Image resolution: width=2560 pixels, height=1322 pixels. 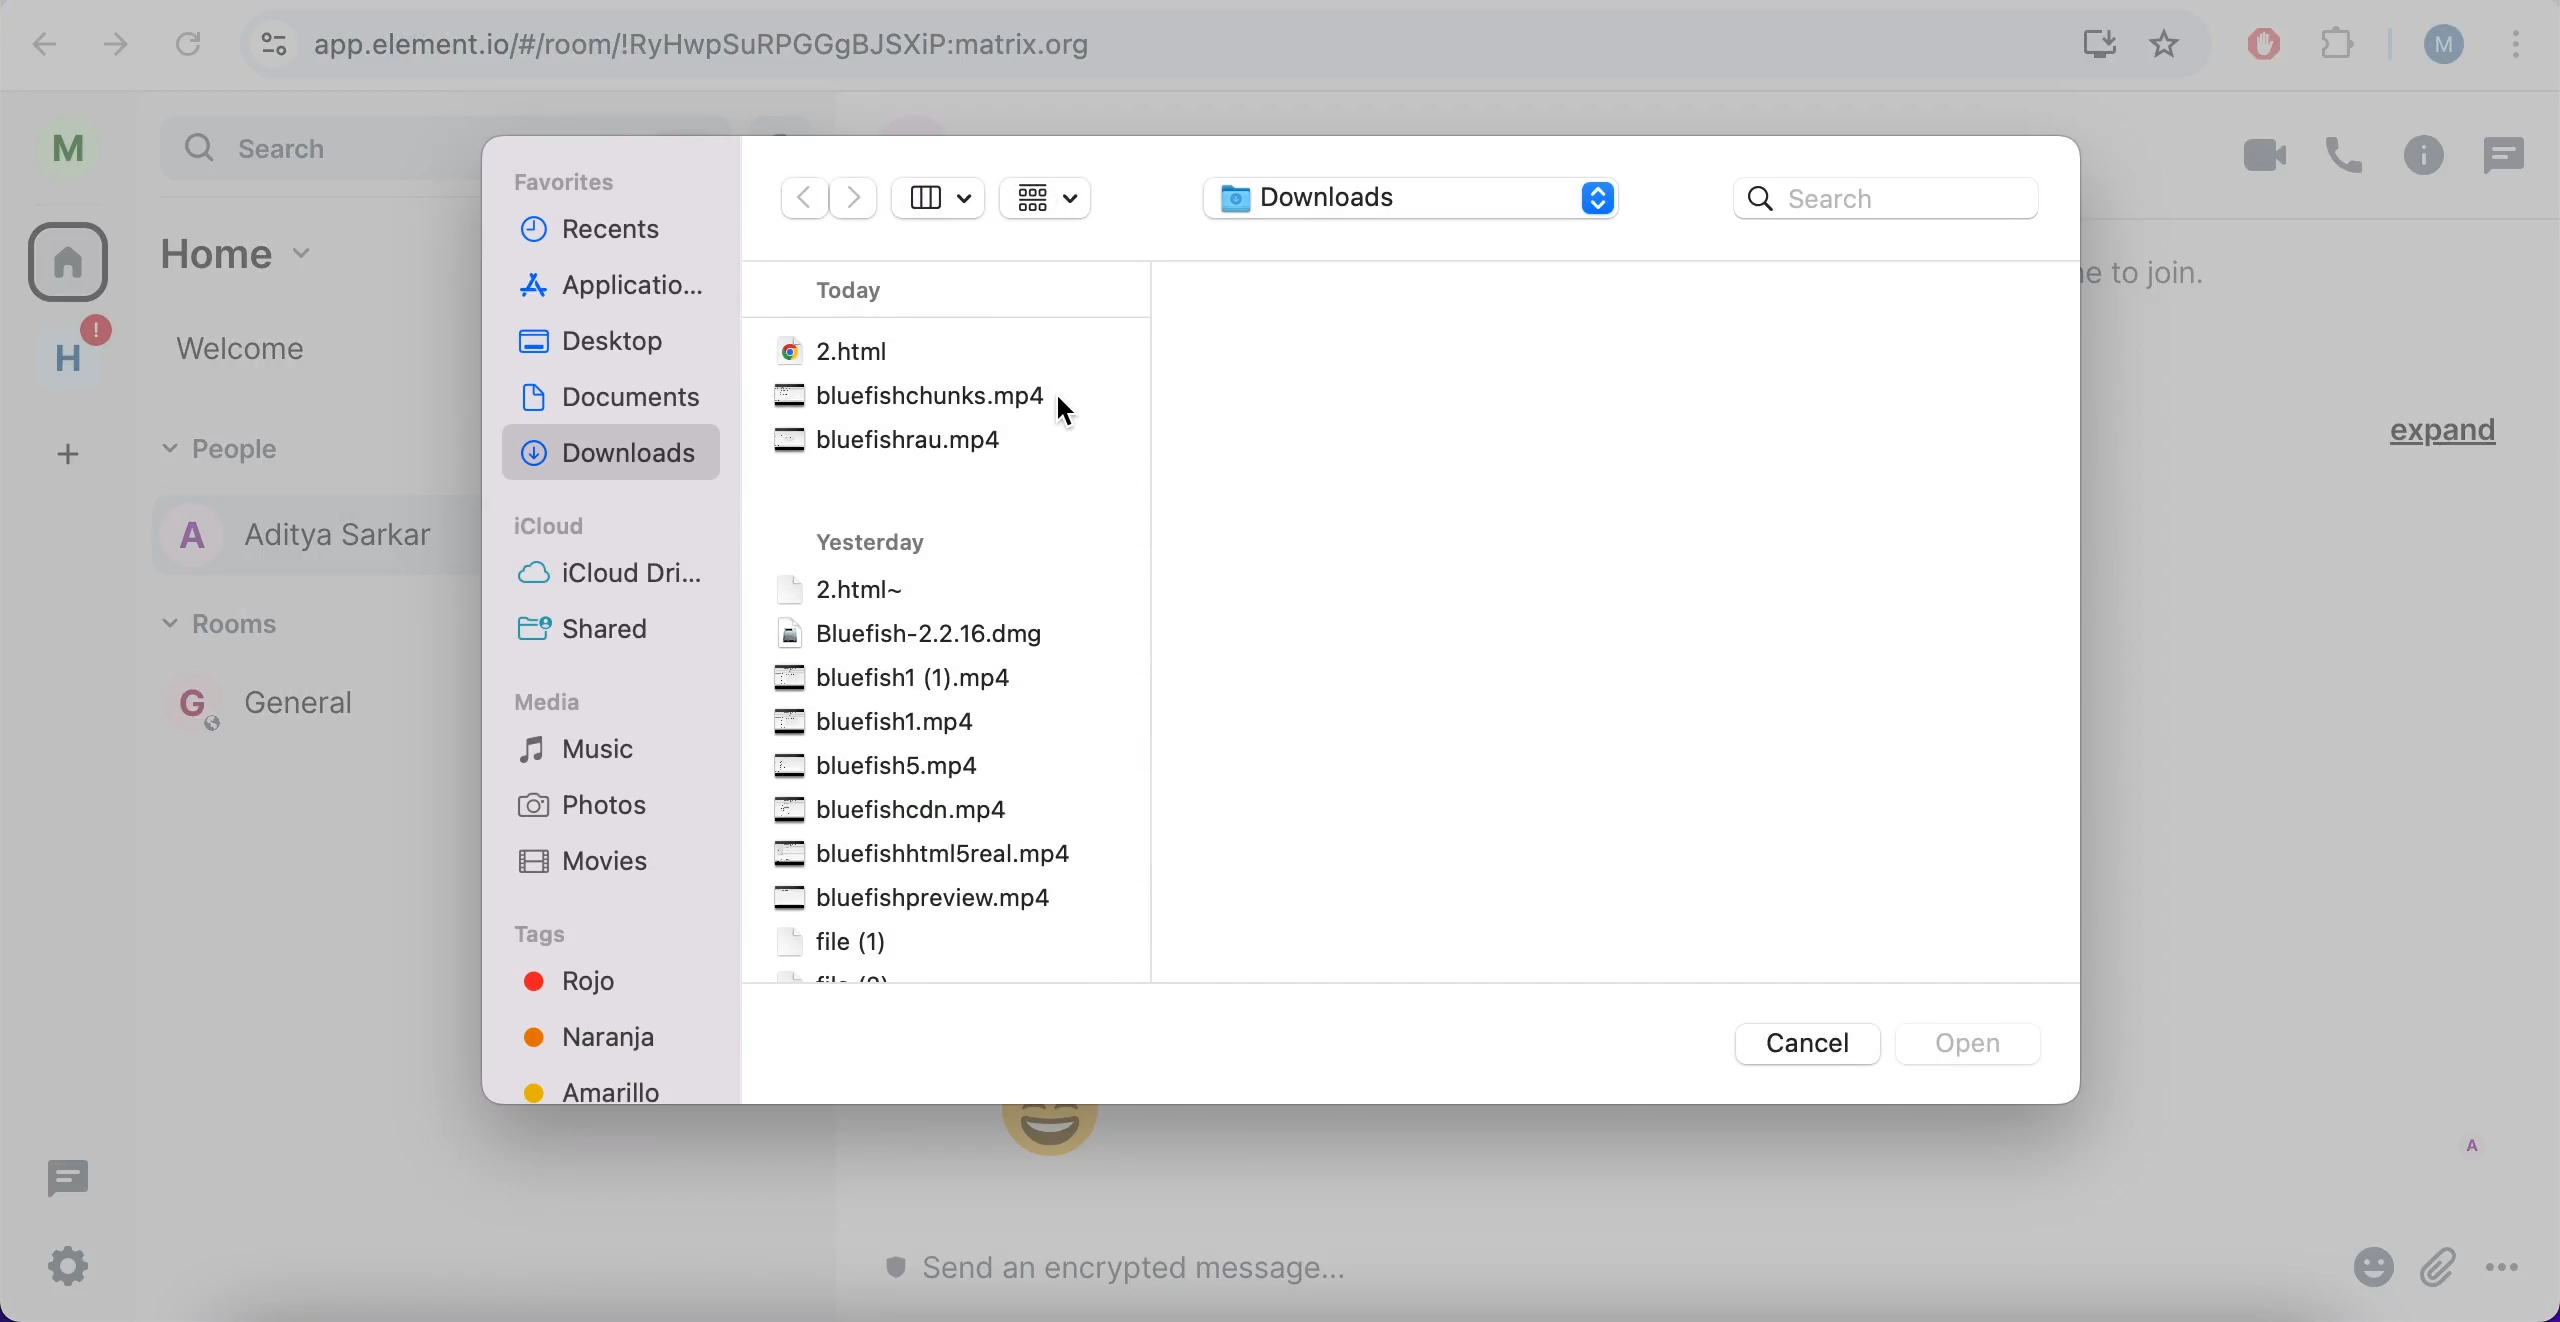 I want to click on call, so click(x=2334, y=162).